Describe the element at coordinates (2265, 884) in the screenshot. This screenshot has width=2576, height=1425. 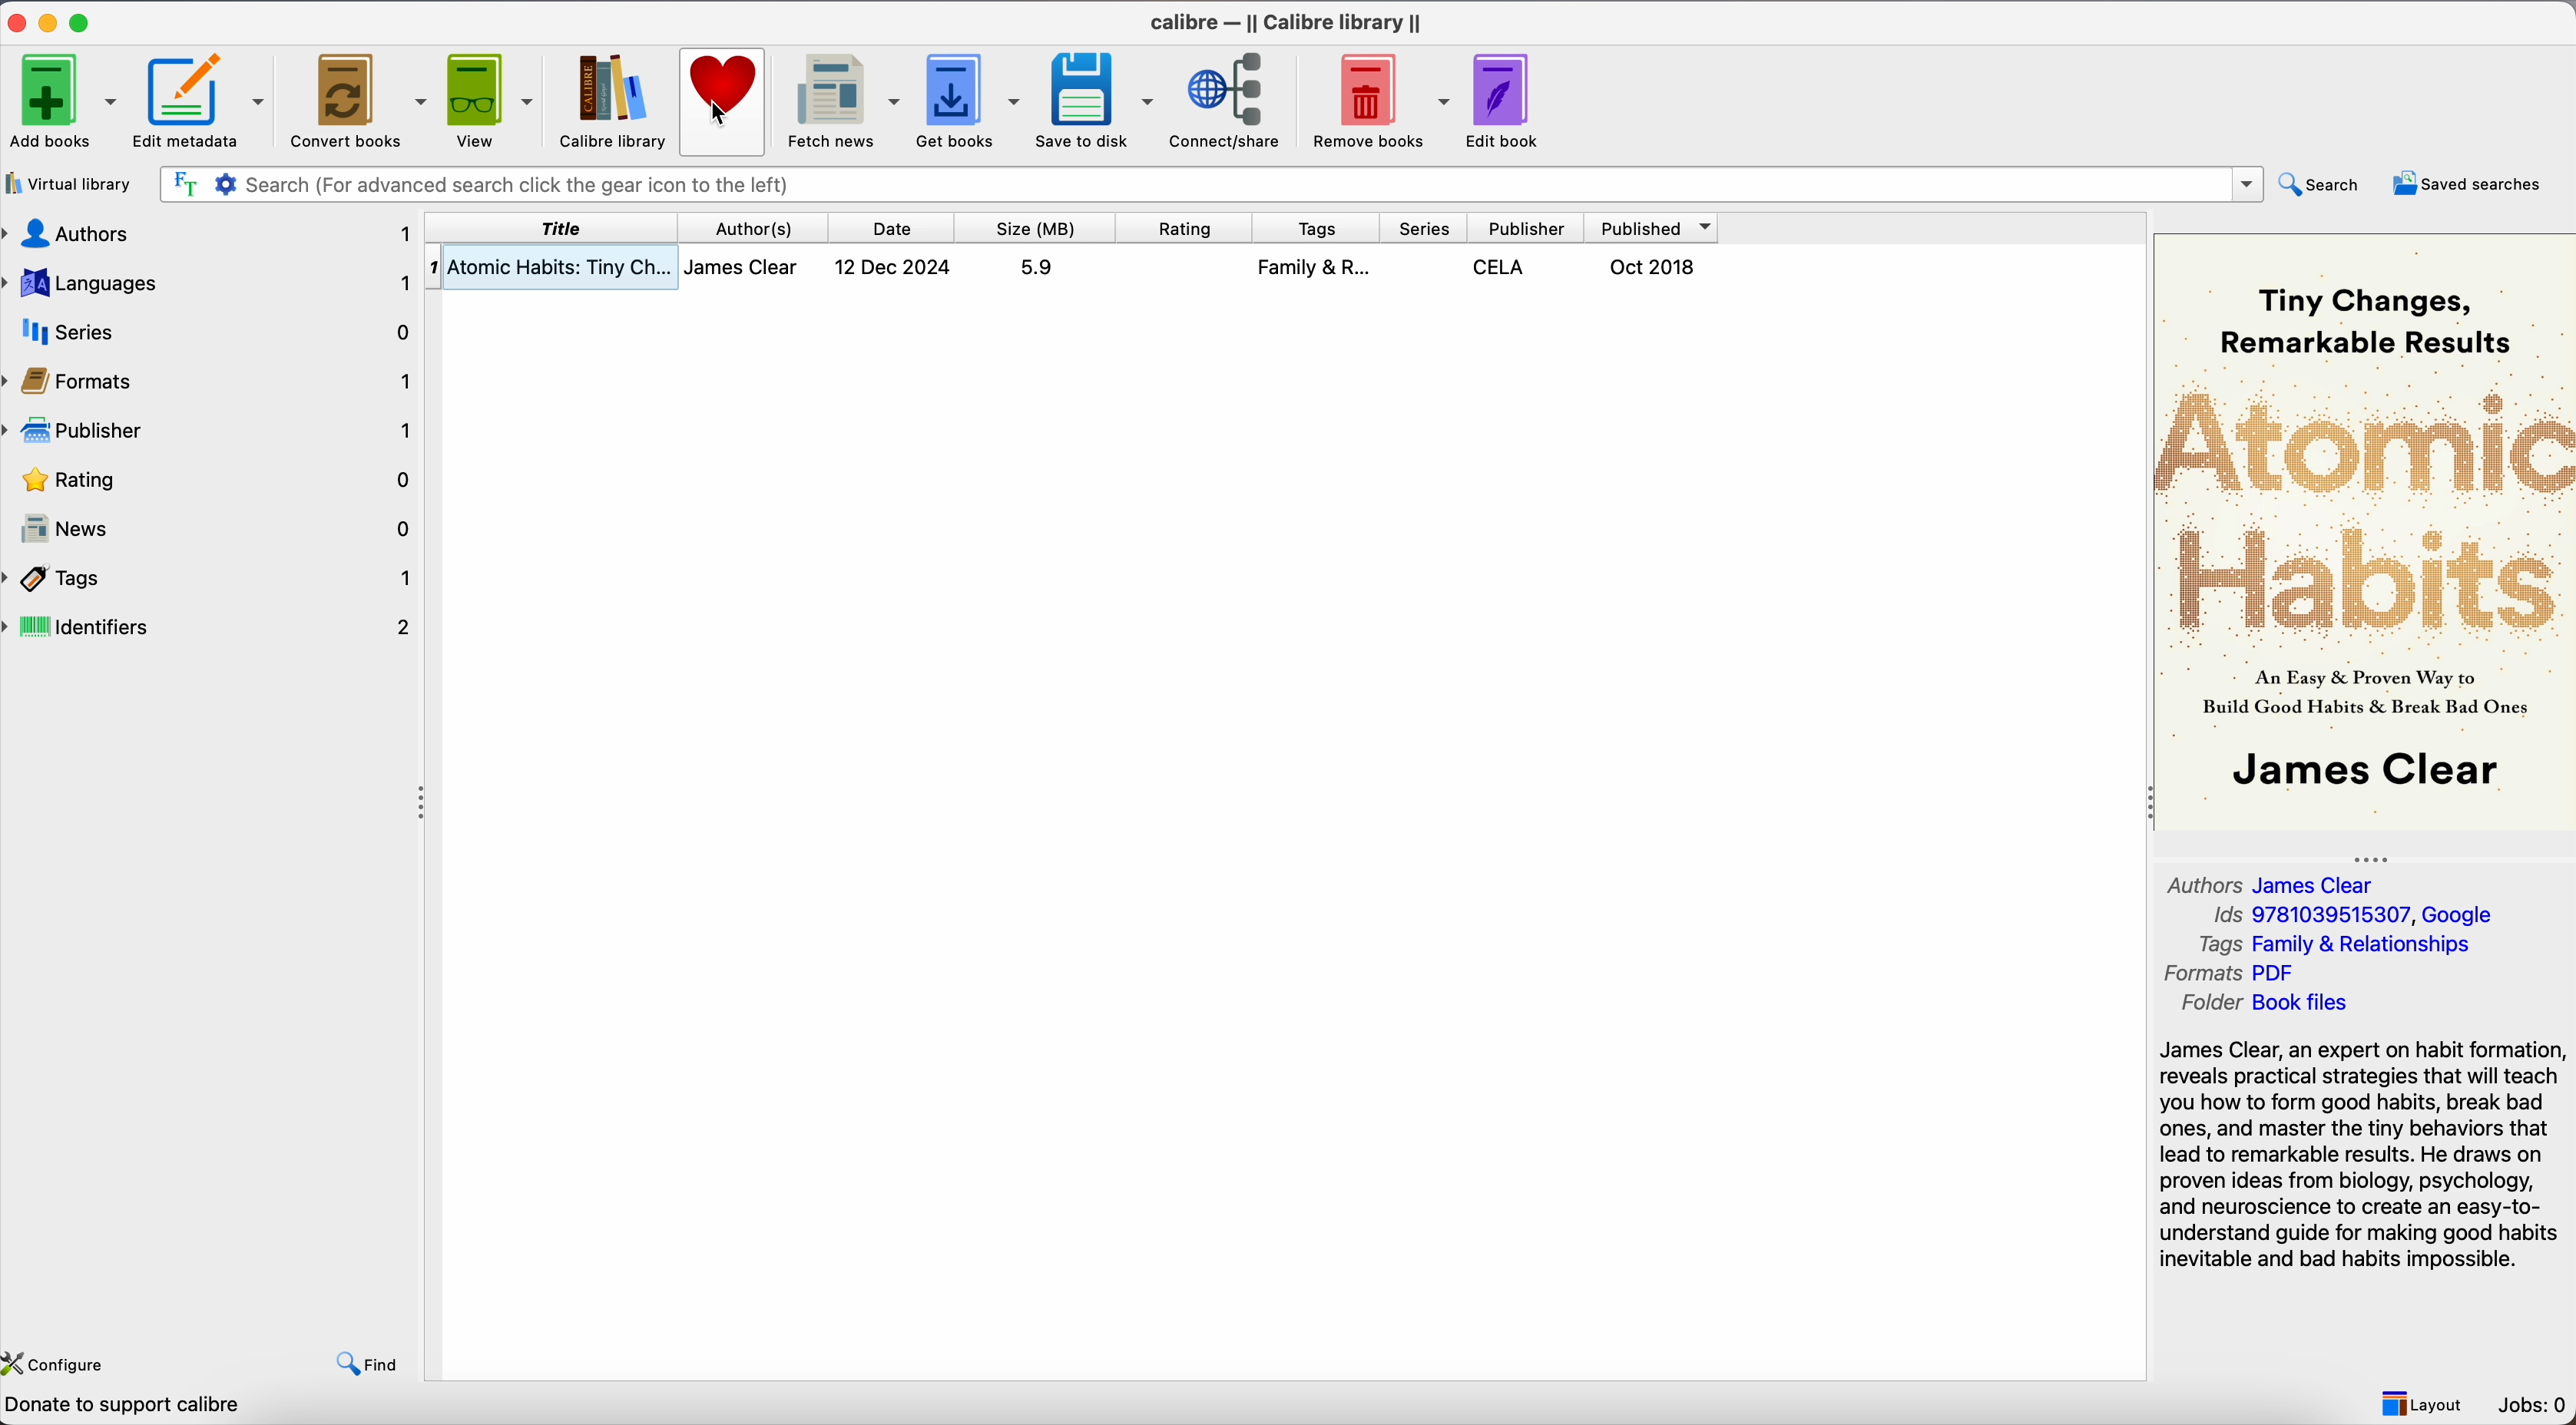
I see `authors James Clear` at that location.